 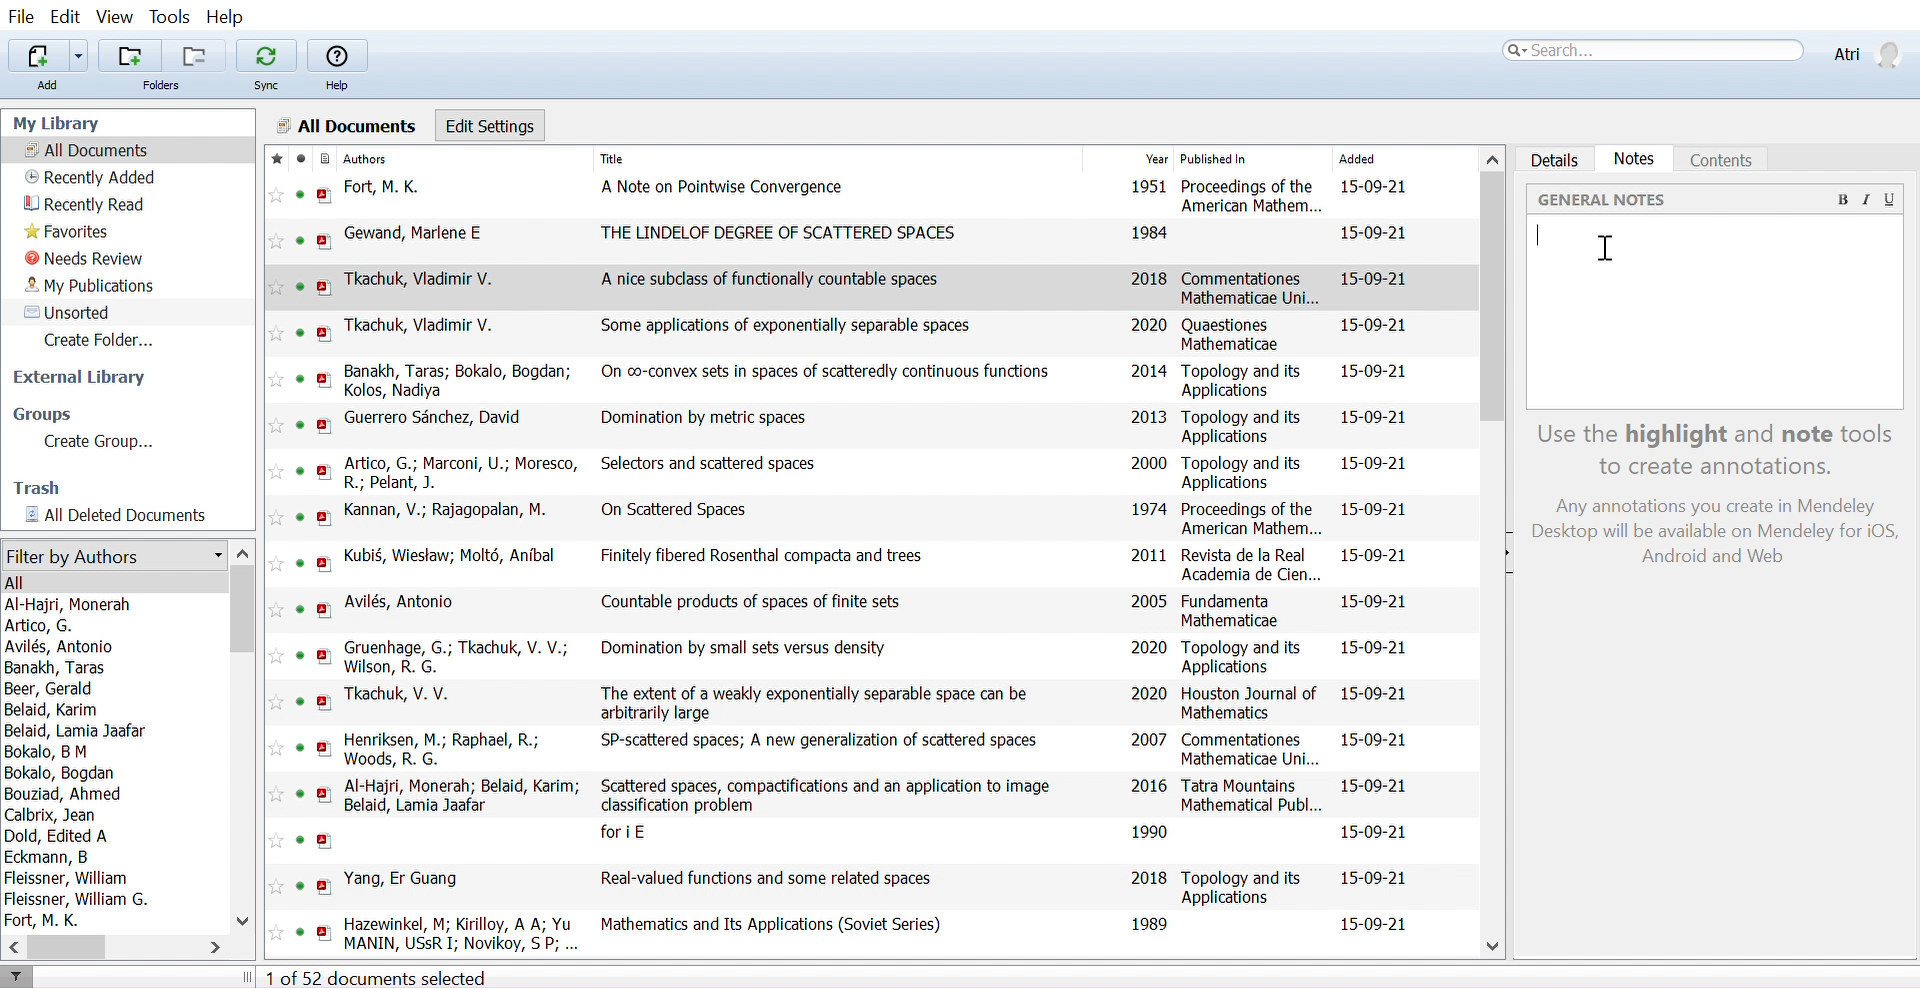 What do you see at coordinates (52, 815) in the screenshot?
I see `Calbrix, Jean` at bounding box center [52, 815].